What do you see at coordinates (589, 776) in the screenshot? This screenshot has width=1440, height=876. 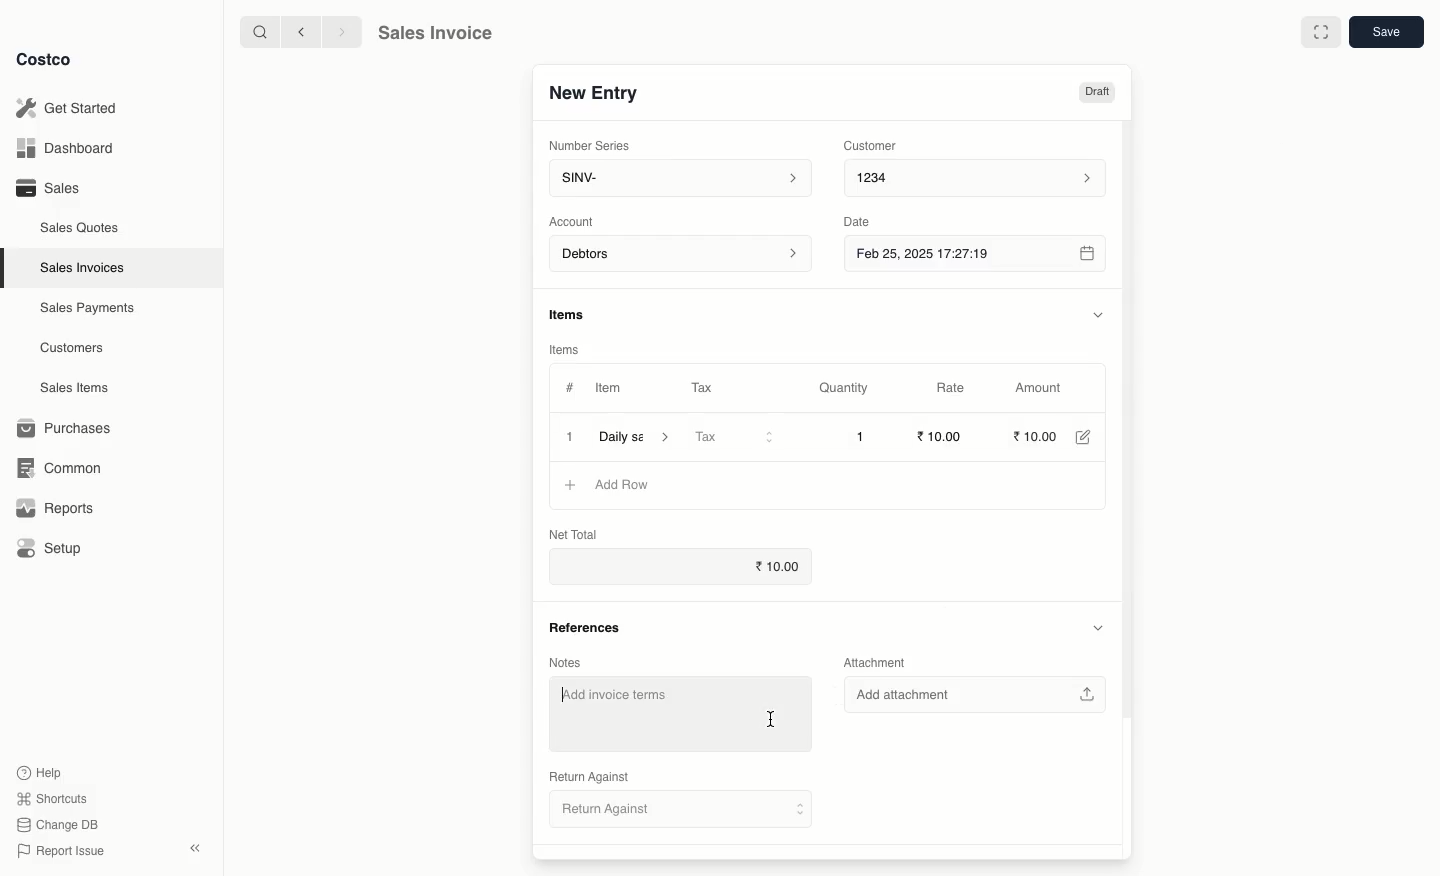 I see `Return Against` at bounding box center [589, 776].